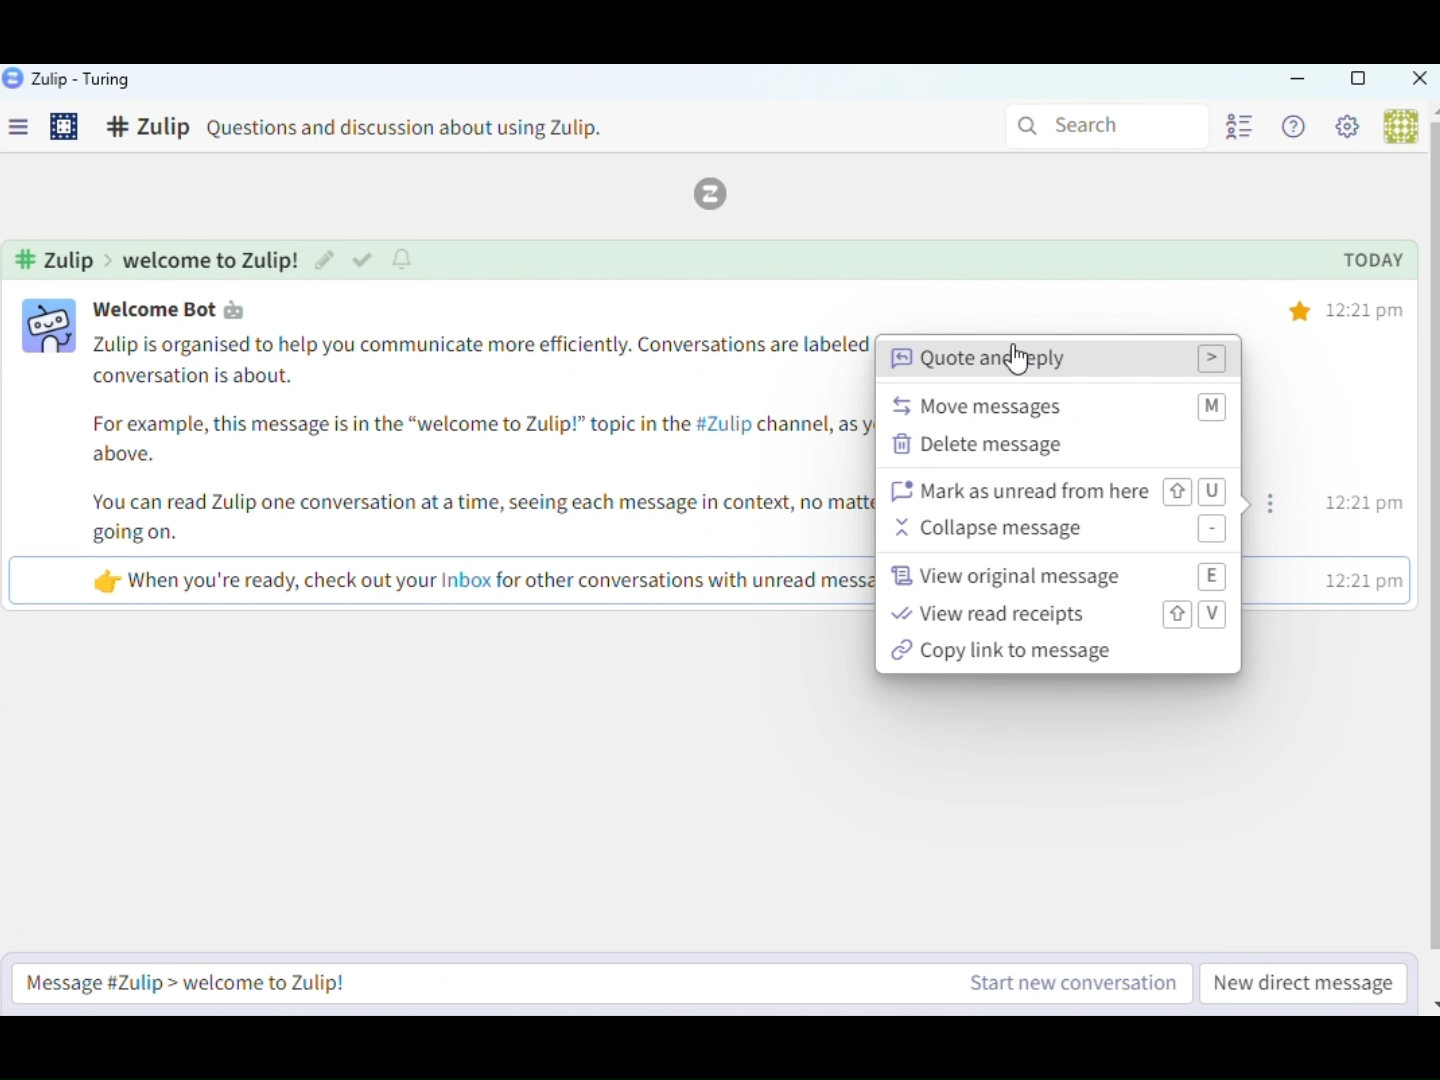  Describe the element at coordinates (1297, 128) in the screenshot. I see `Help` at that location.